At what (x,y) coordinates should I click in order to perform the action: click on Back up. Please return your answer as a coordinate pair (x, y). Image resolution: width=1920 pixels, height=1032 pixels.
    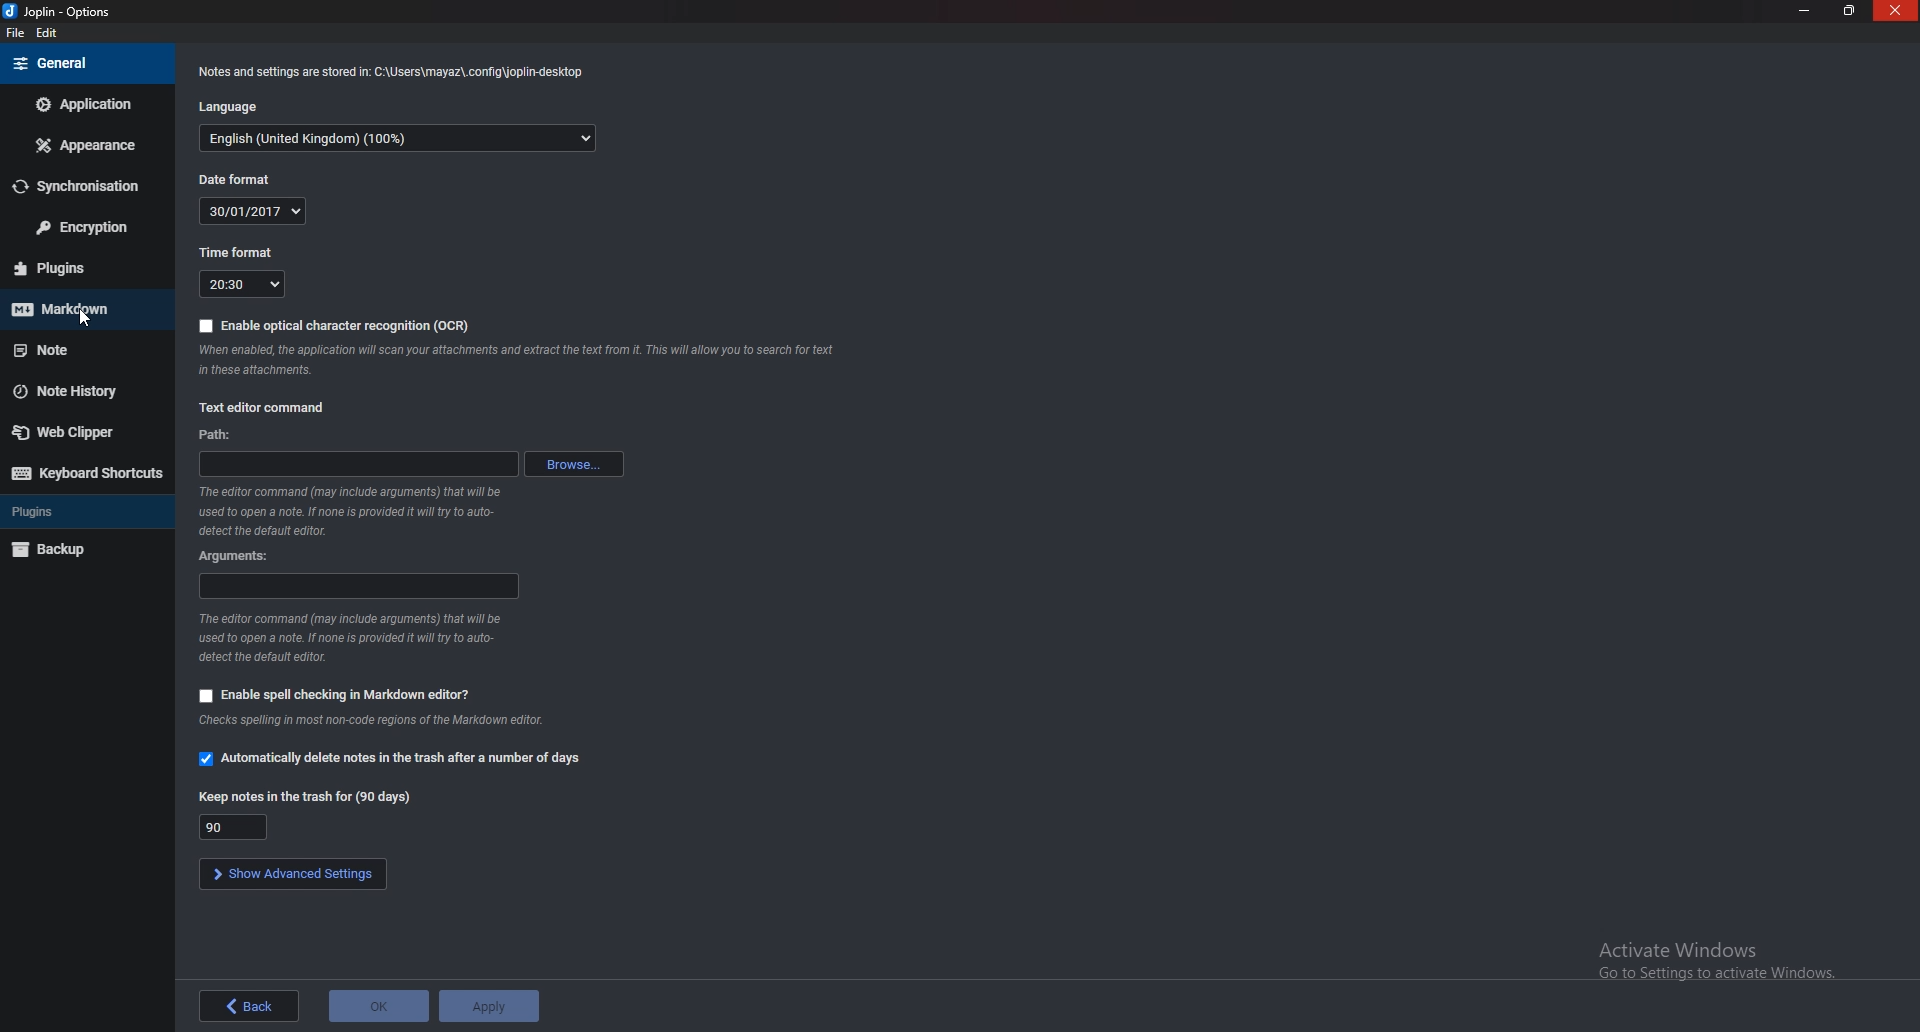
    Looking at the image, I should click on (78, 551).